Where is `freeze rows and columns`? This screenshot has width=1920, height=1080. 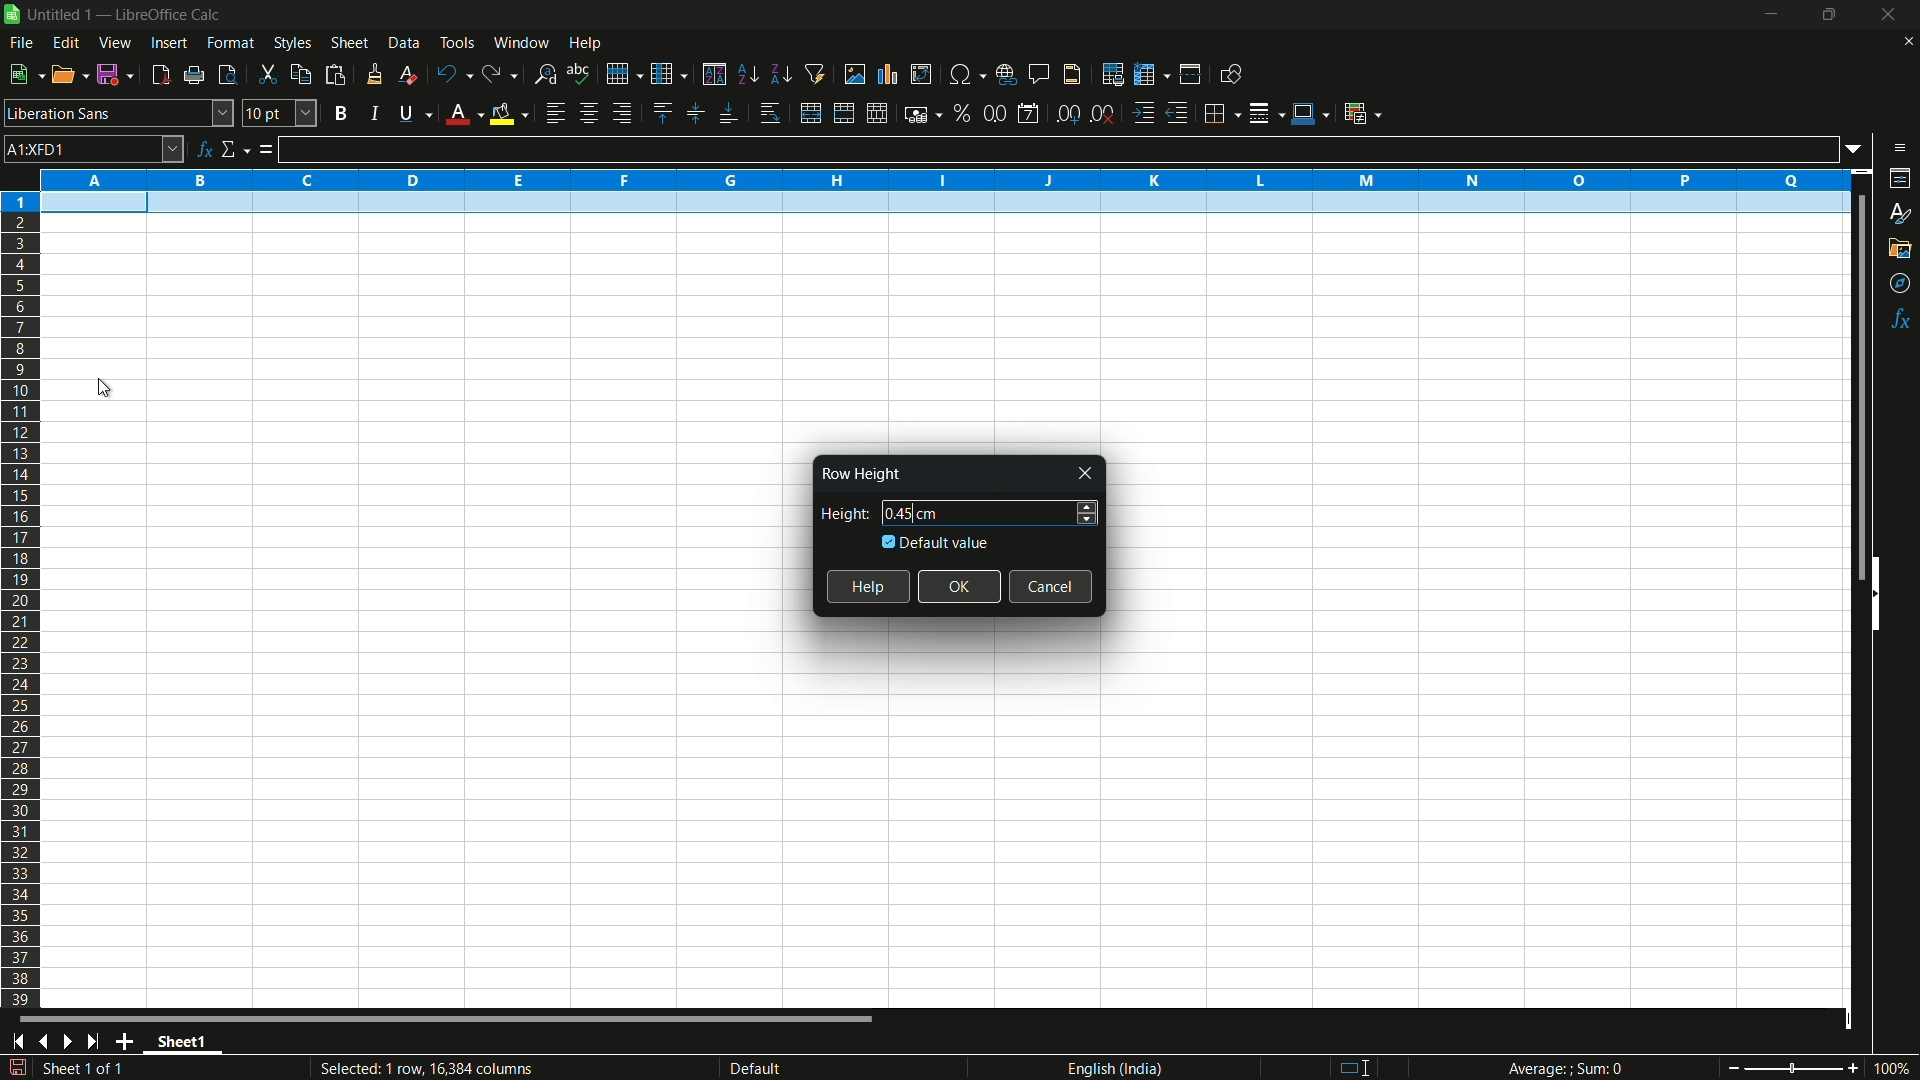 freeze rows and columns is located at coordinates (1150, 75).